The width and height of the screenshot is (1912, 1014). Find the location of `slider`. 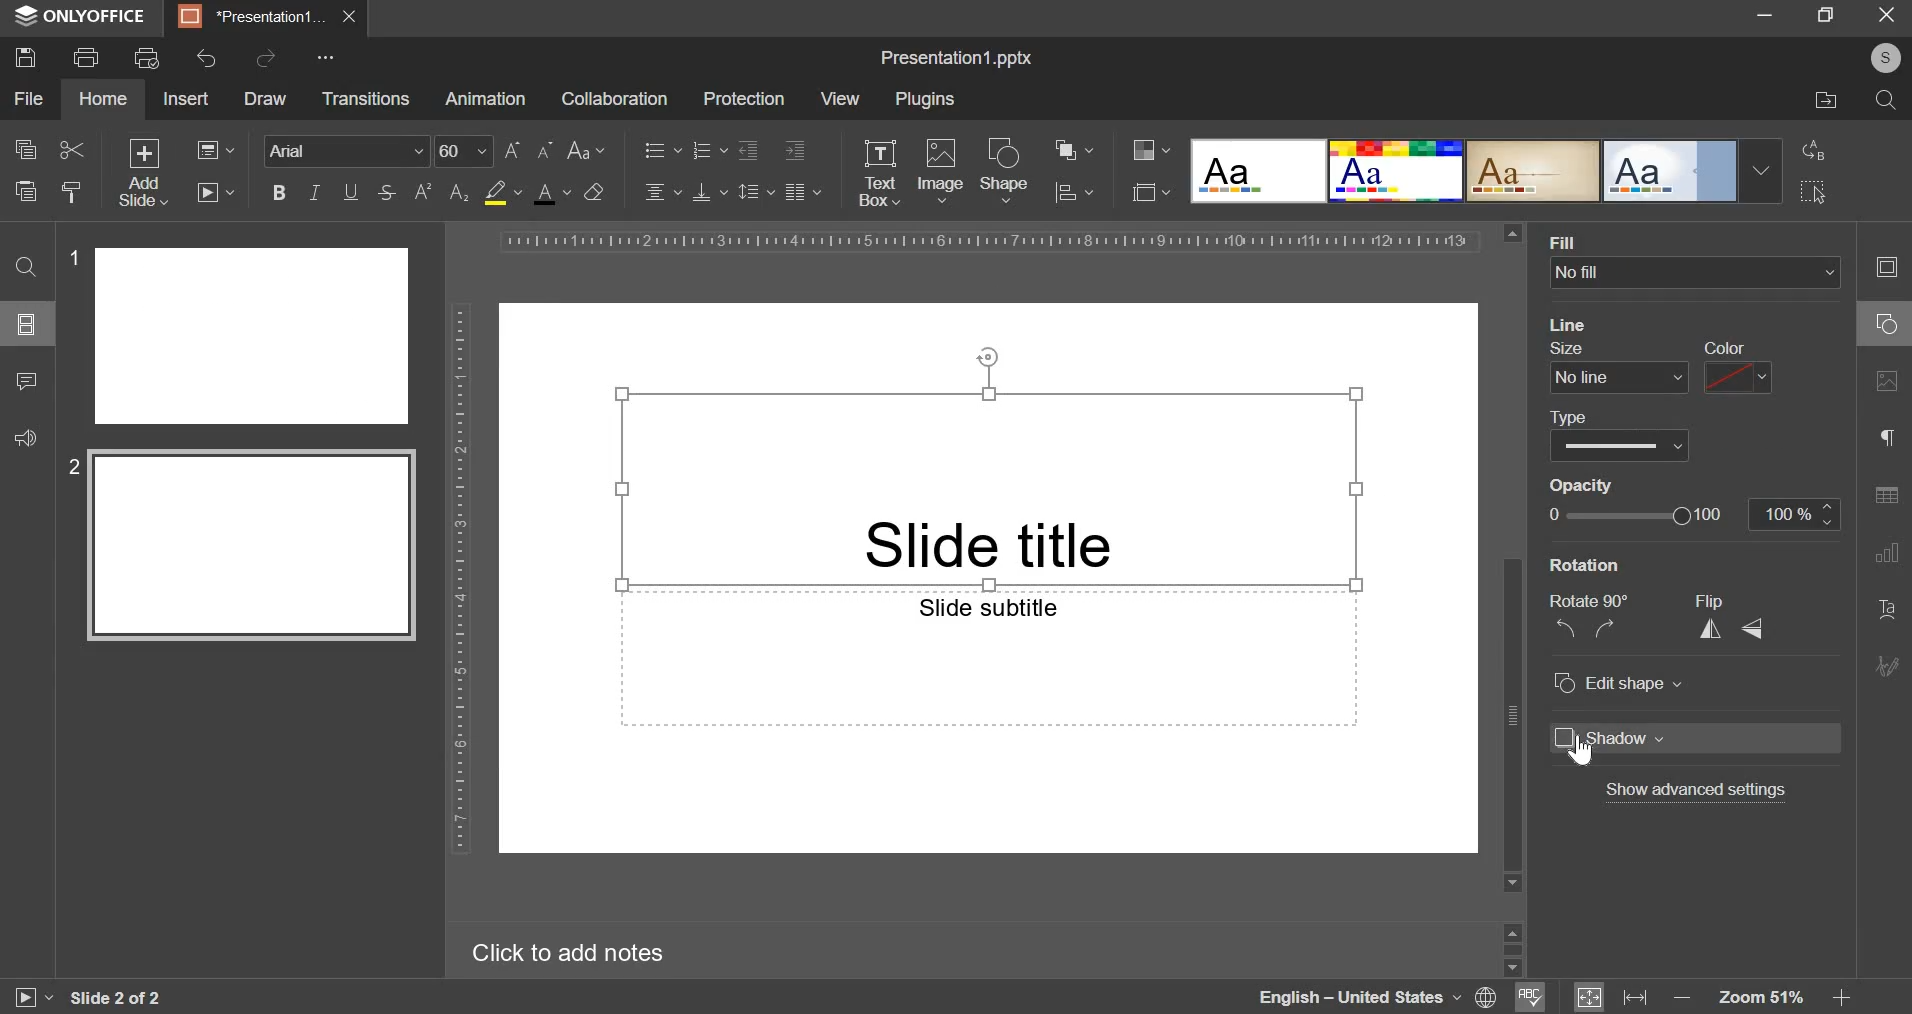

slider is located at coordinates (1511, 947).